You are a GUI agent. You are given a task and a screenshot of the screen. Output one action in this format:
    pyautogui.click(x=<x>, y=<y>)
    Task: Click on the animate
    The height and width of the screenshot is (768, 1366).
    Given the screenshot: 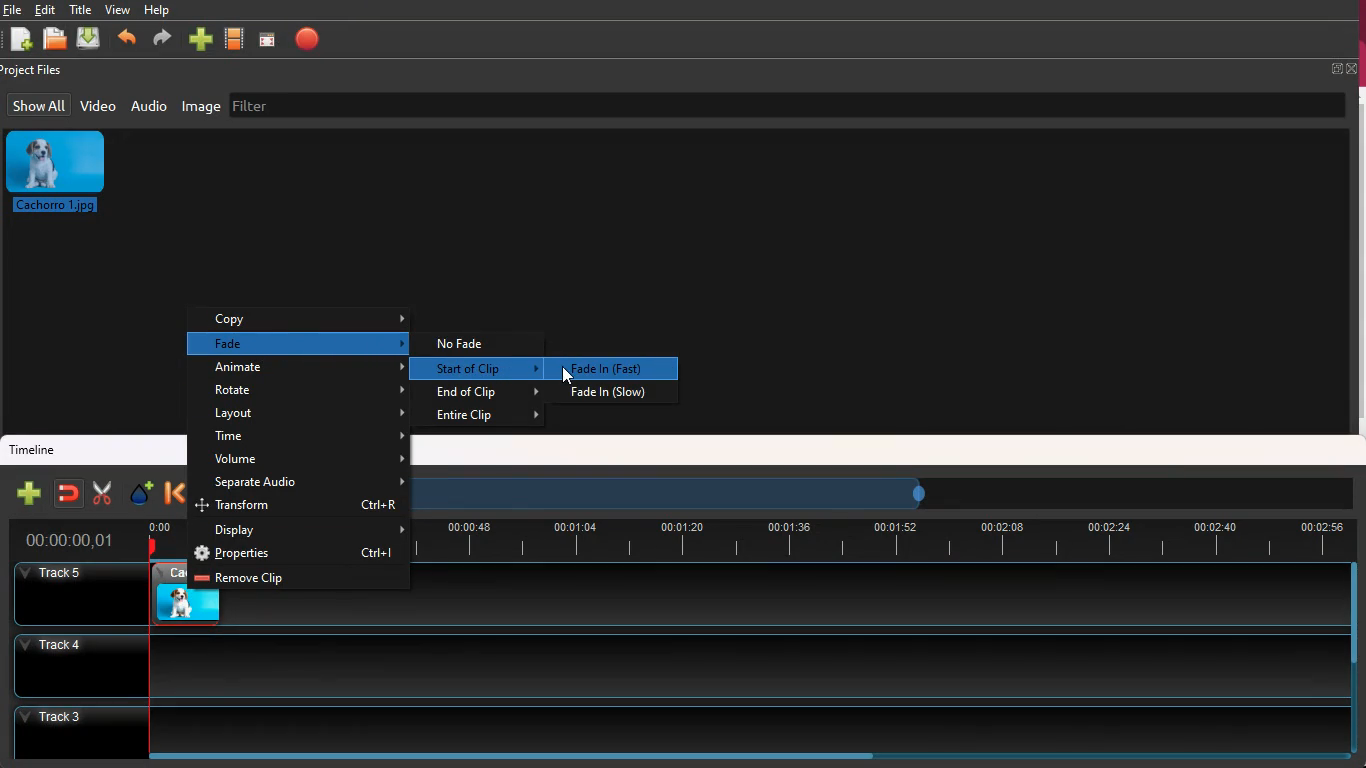 What is the action you would take?
    pyautogui.click(x=312, y=369)
    